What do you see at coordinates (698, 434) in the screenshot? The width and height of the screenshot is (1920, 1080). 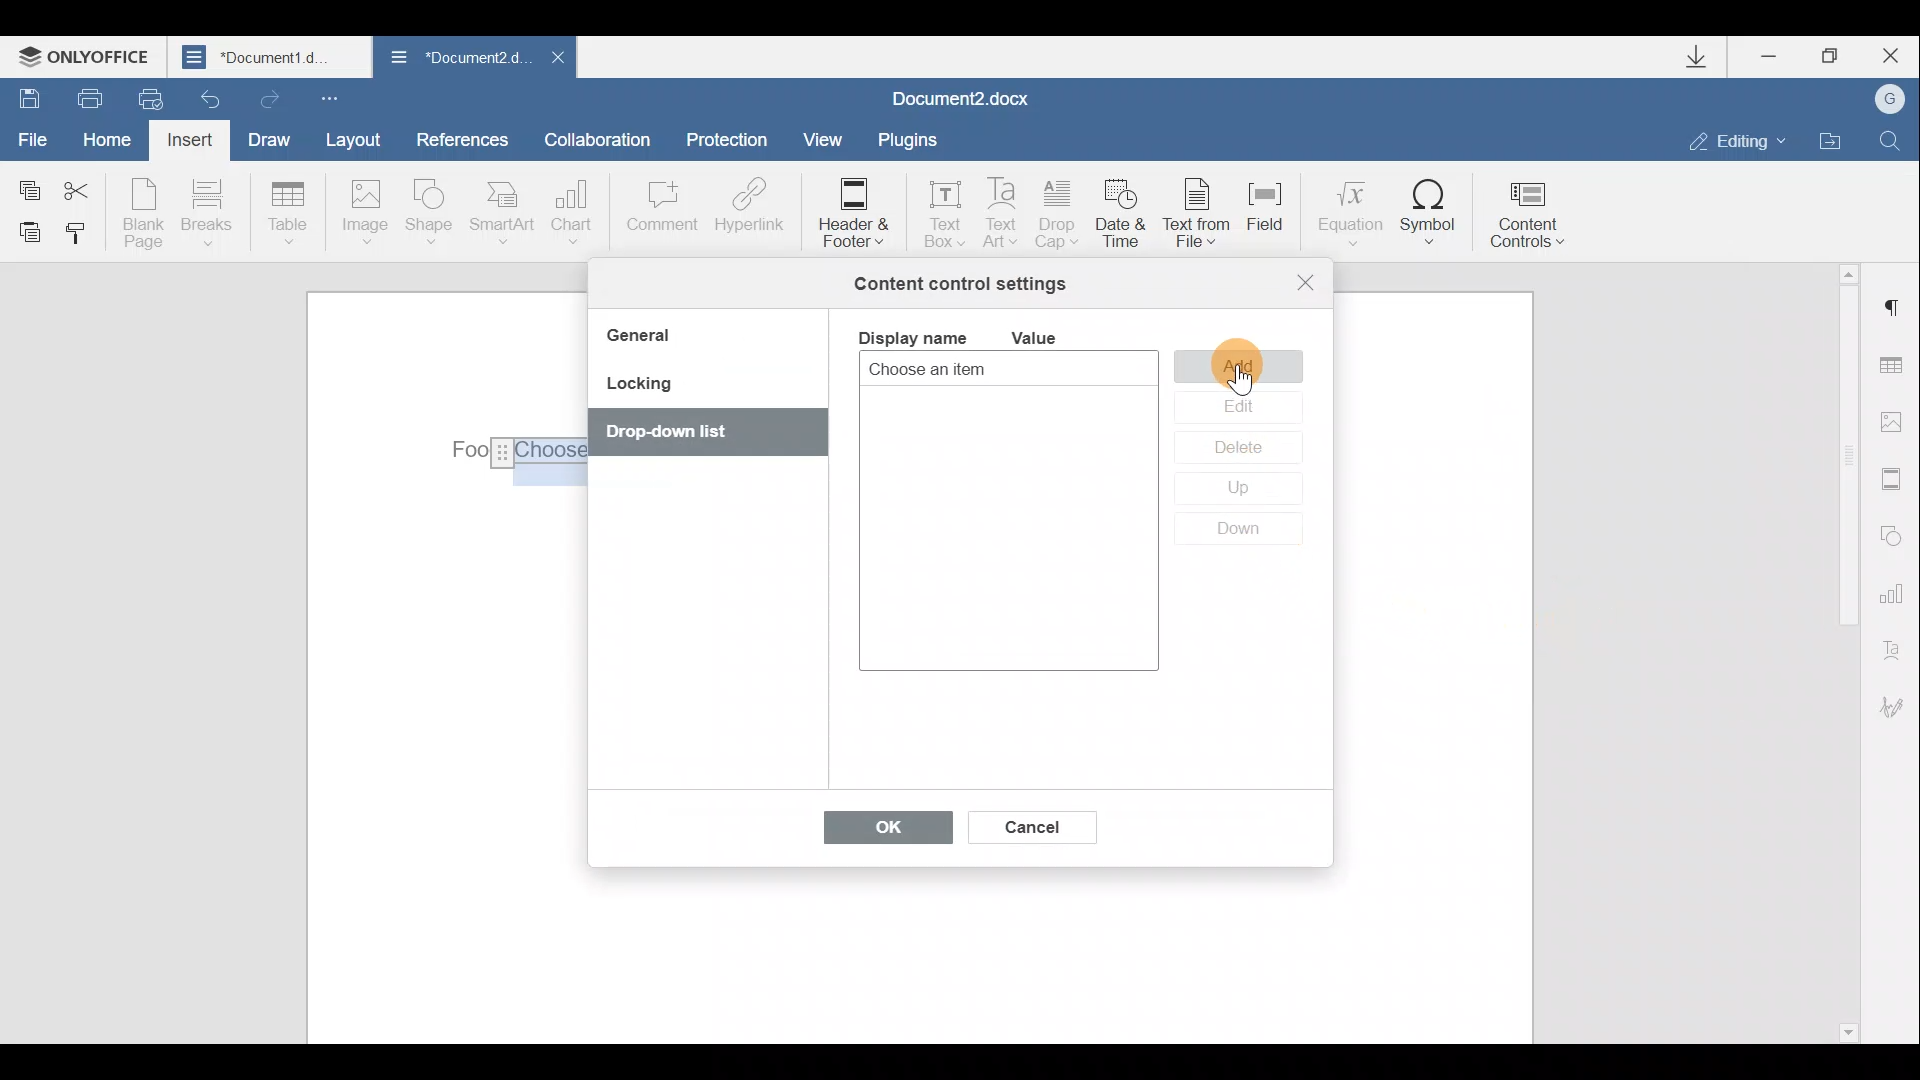 I see `Drop down list` at bounding box center [698, 434].